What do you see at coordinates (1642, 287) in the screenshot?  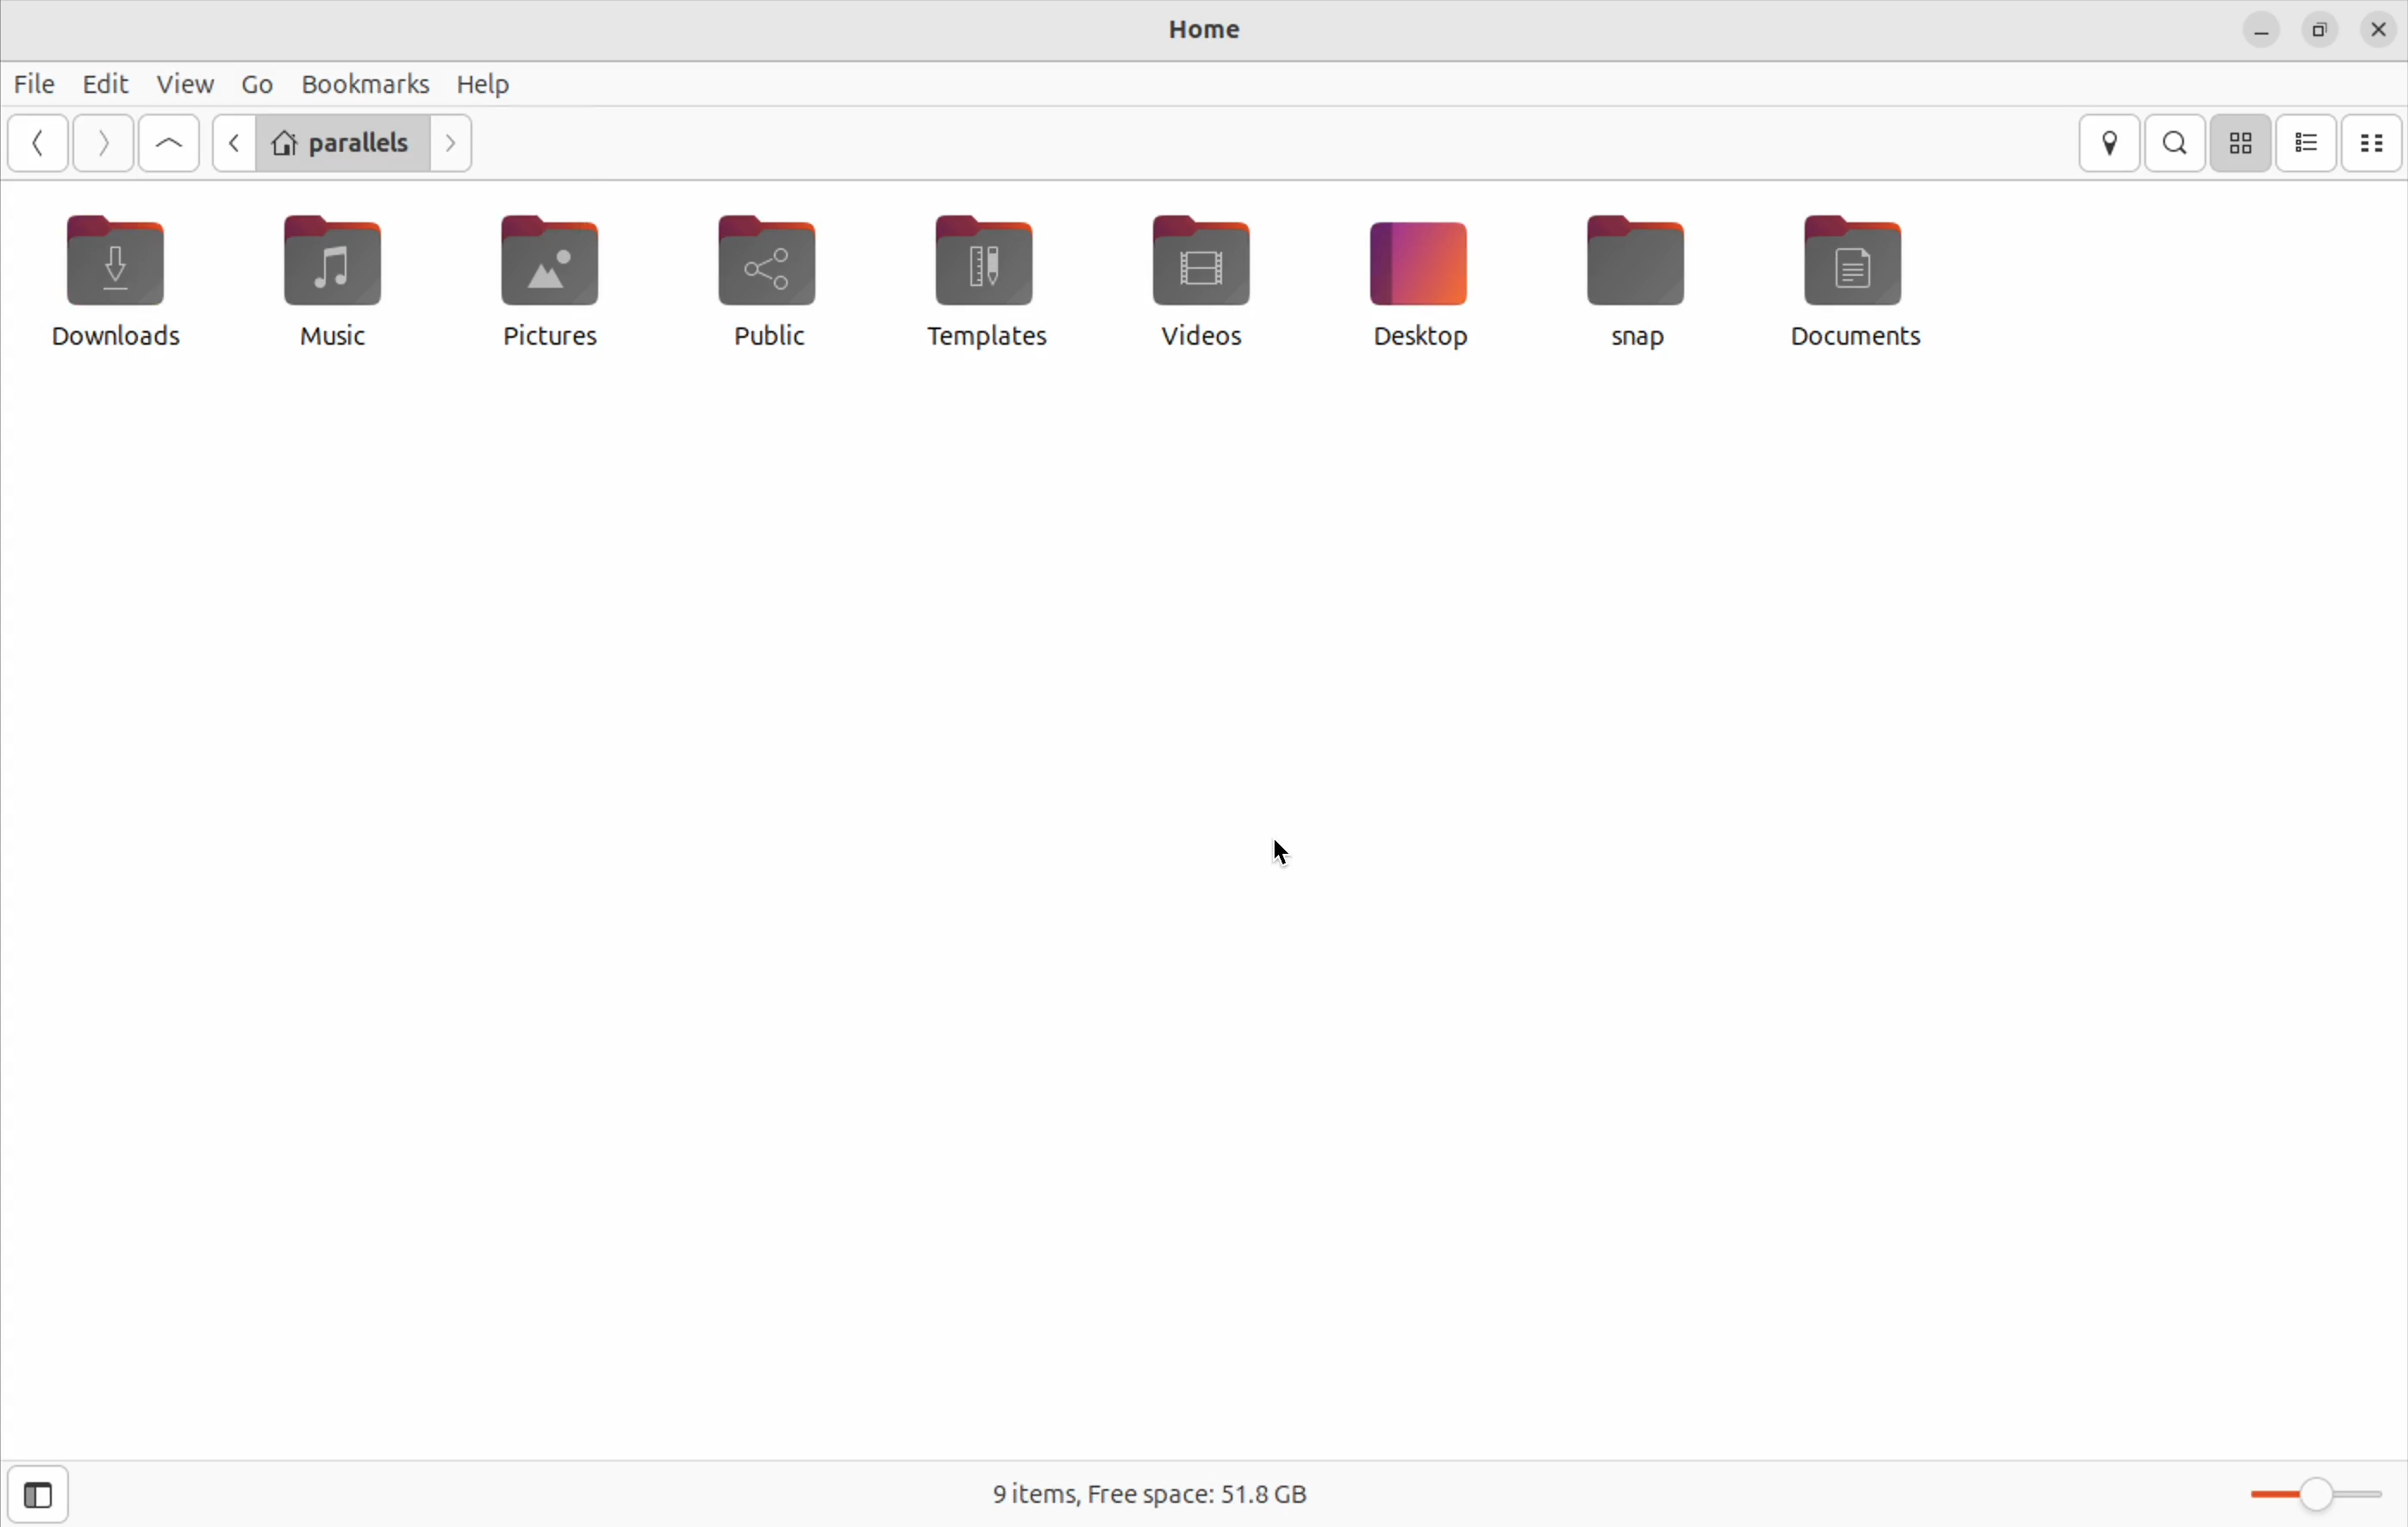 I see `snap files` at bounding box center [1642, 287].